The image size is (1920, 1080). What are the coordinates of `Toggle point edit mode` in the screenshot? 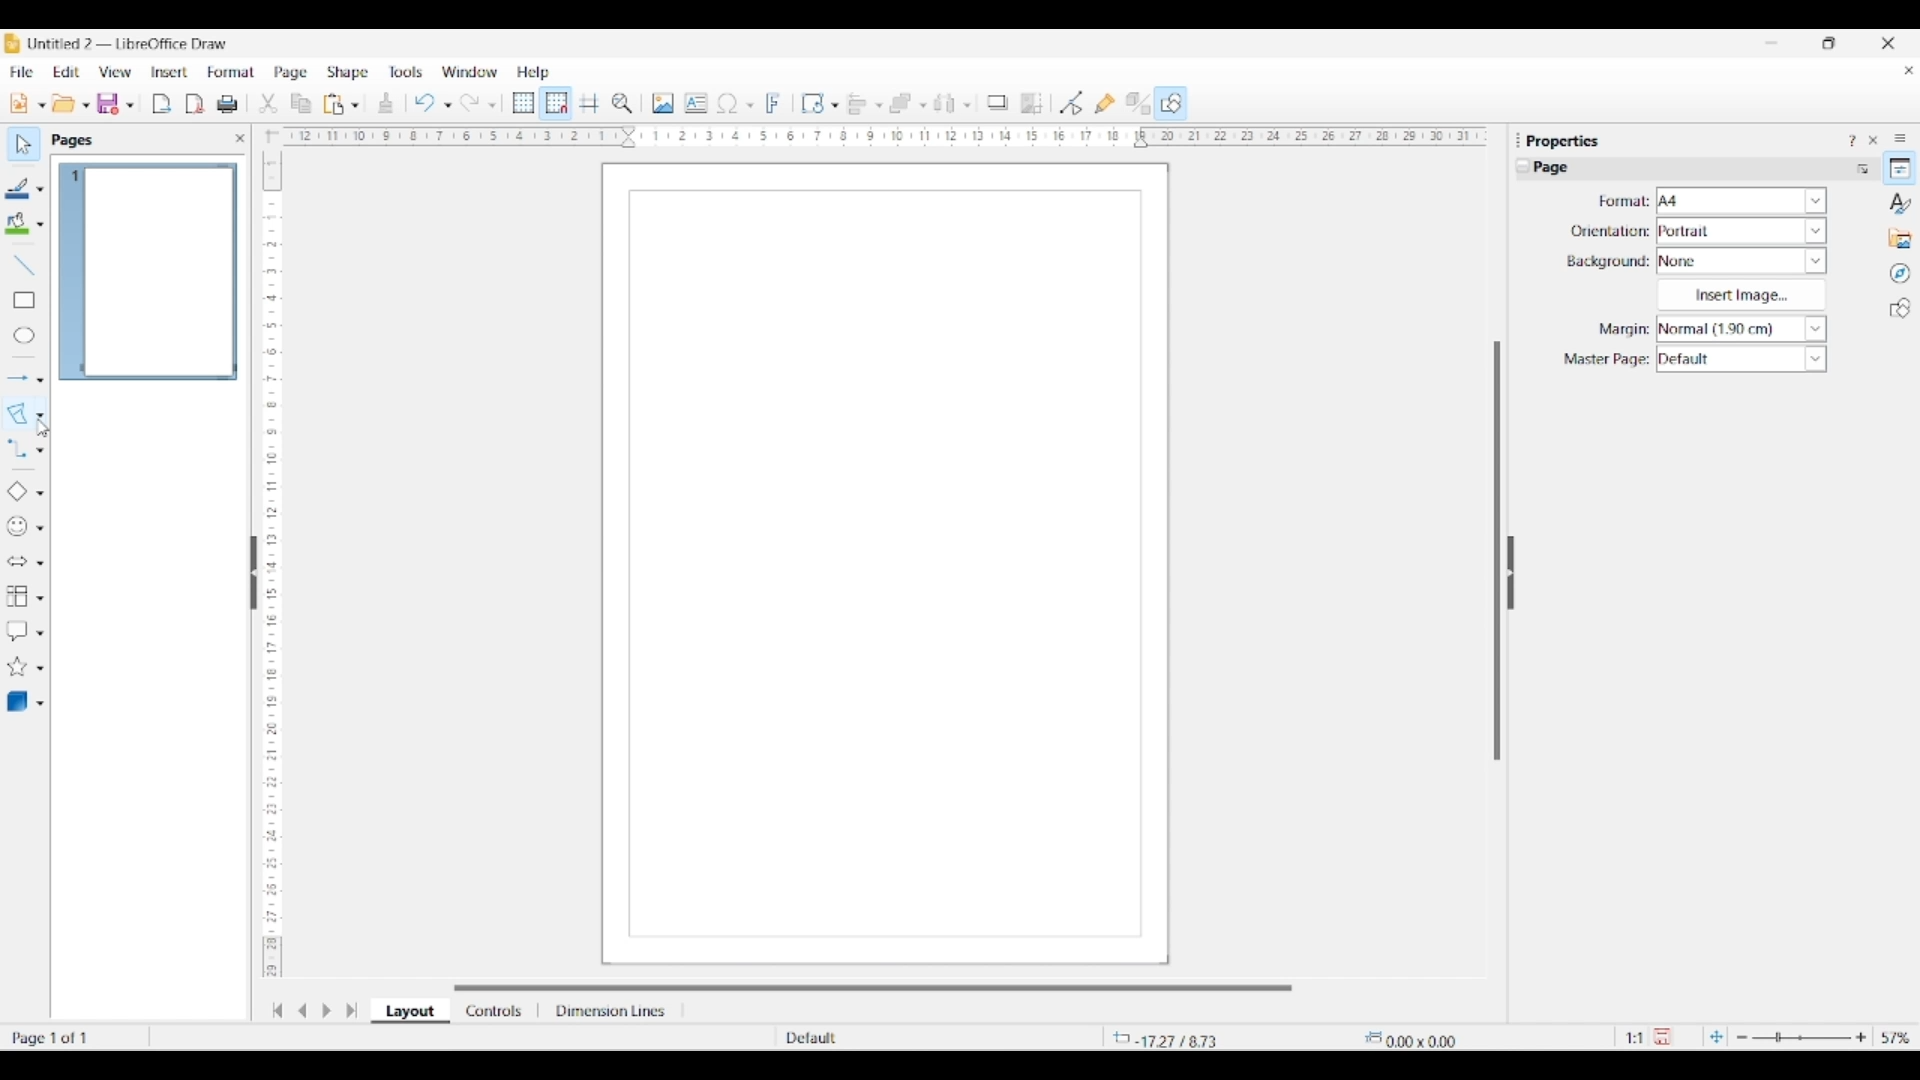 It's located at (1072, 104).